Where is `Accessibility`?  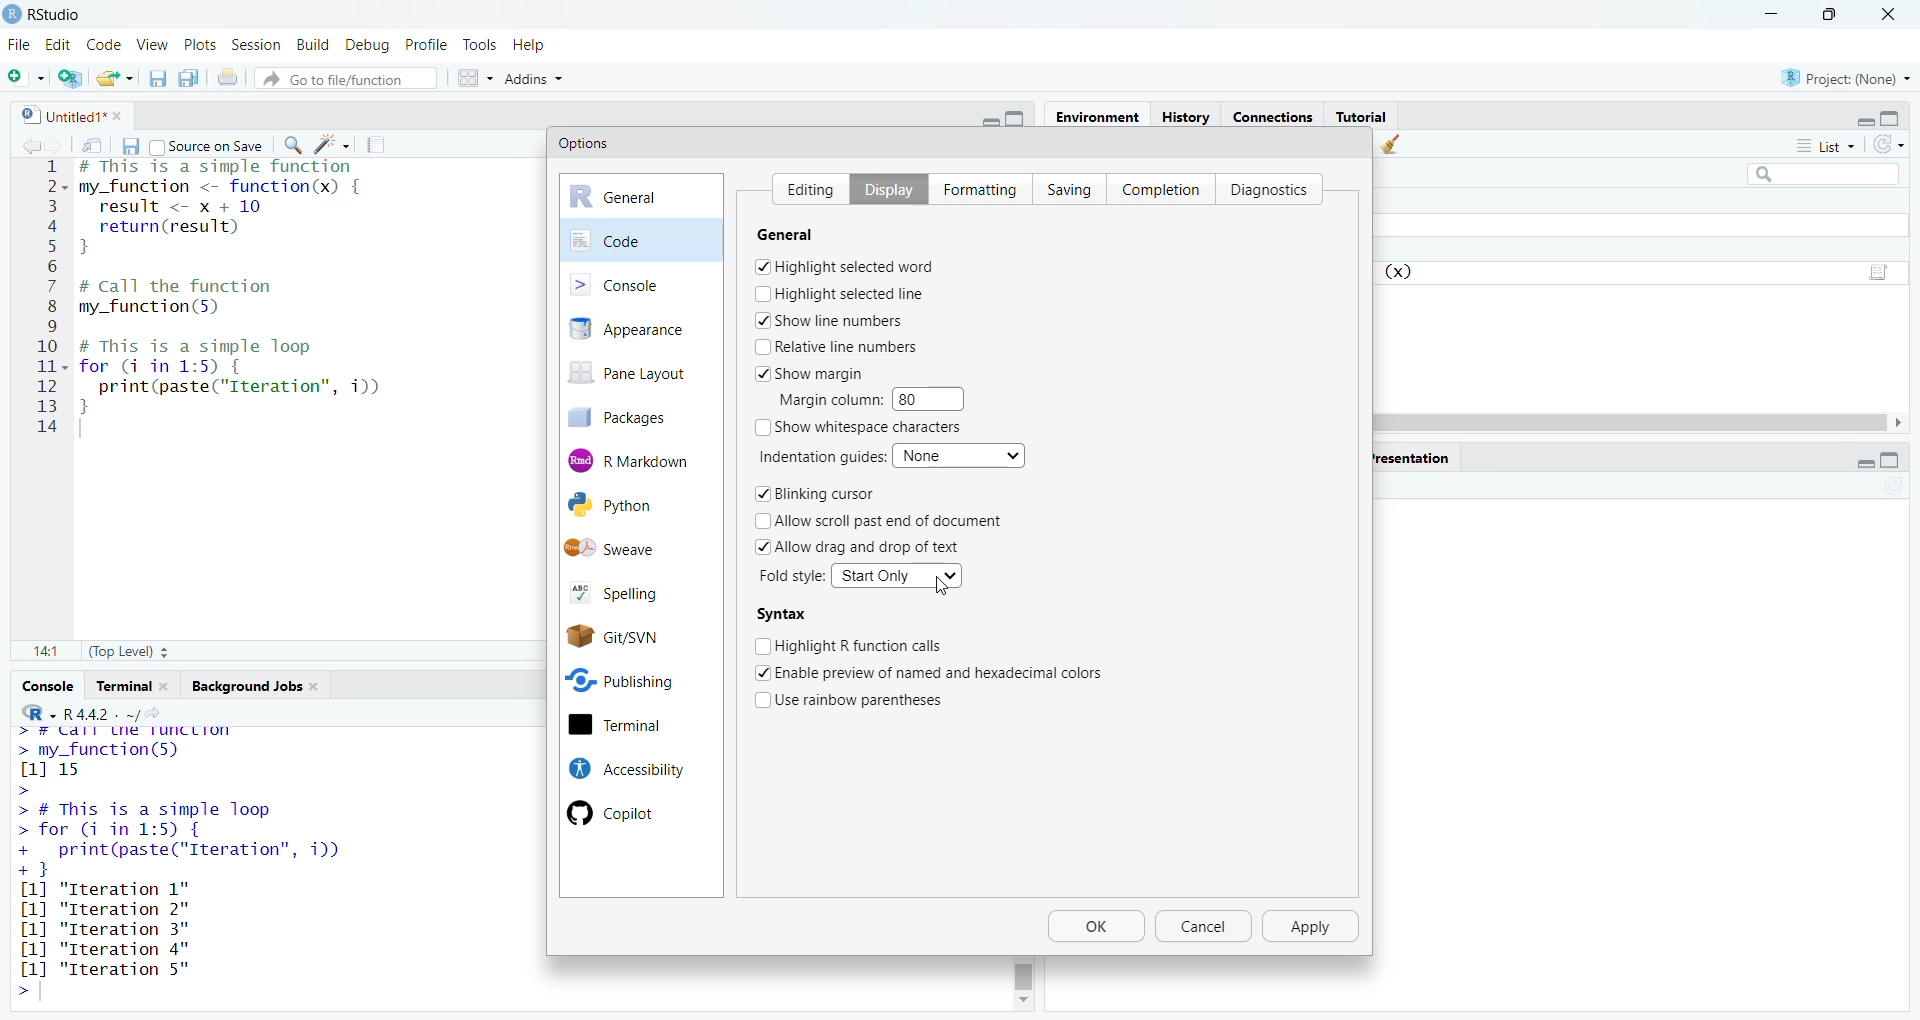 Accessibility is located at coordinates (624, 768).